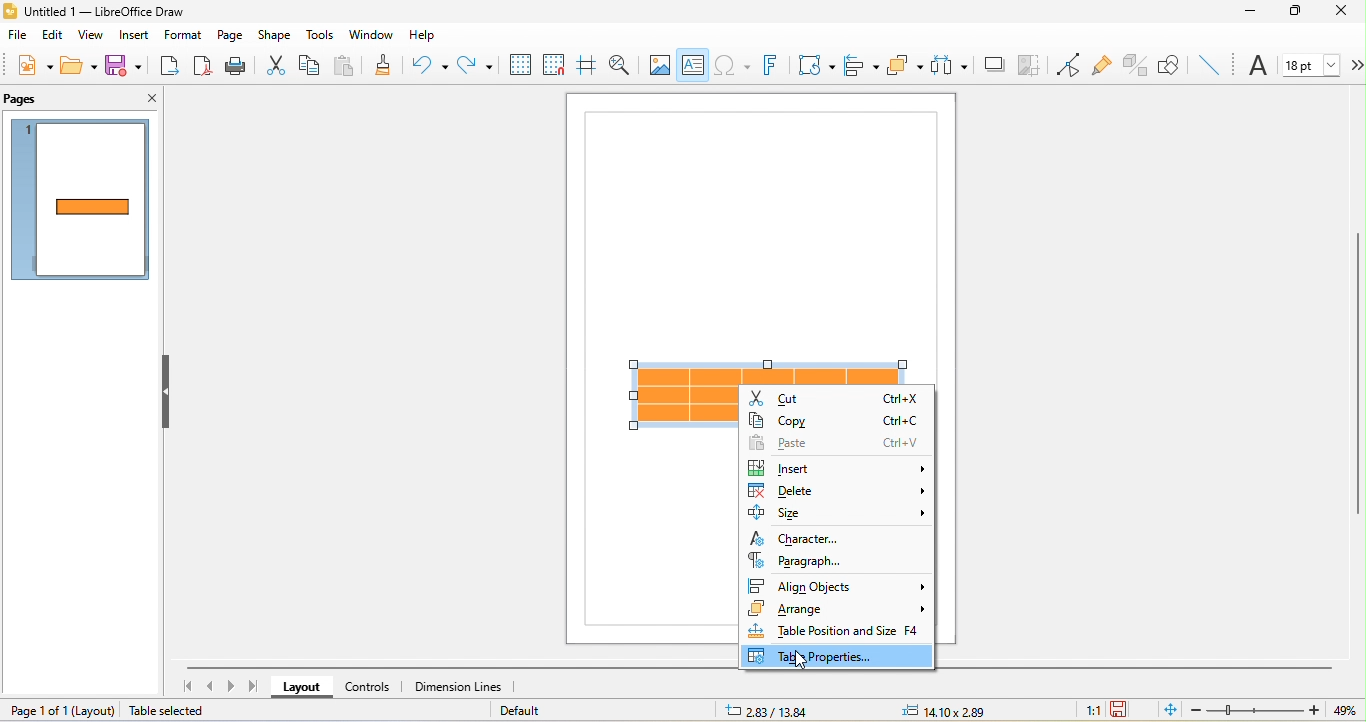 This screenshot has height=722, width=1366. I want to click on cut, so click(273, 65).